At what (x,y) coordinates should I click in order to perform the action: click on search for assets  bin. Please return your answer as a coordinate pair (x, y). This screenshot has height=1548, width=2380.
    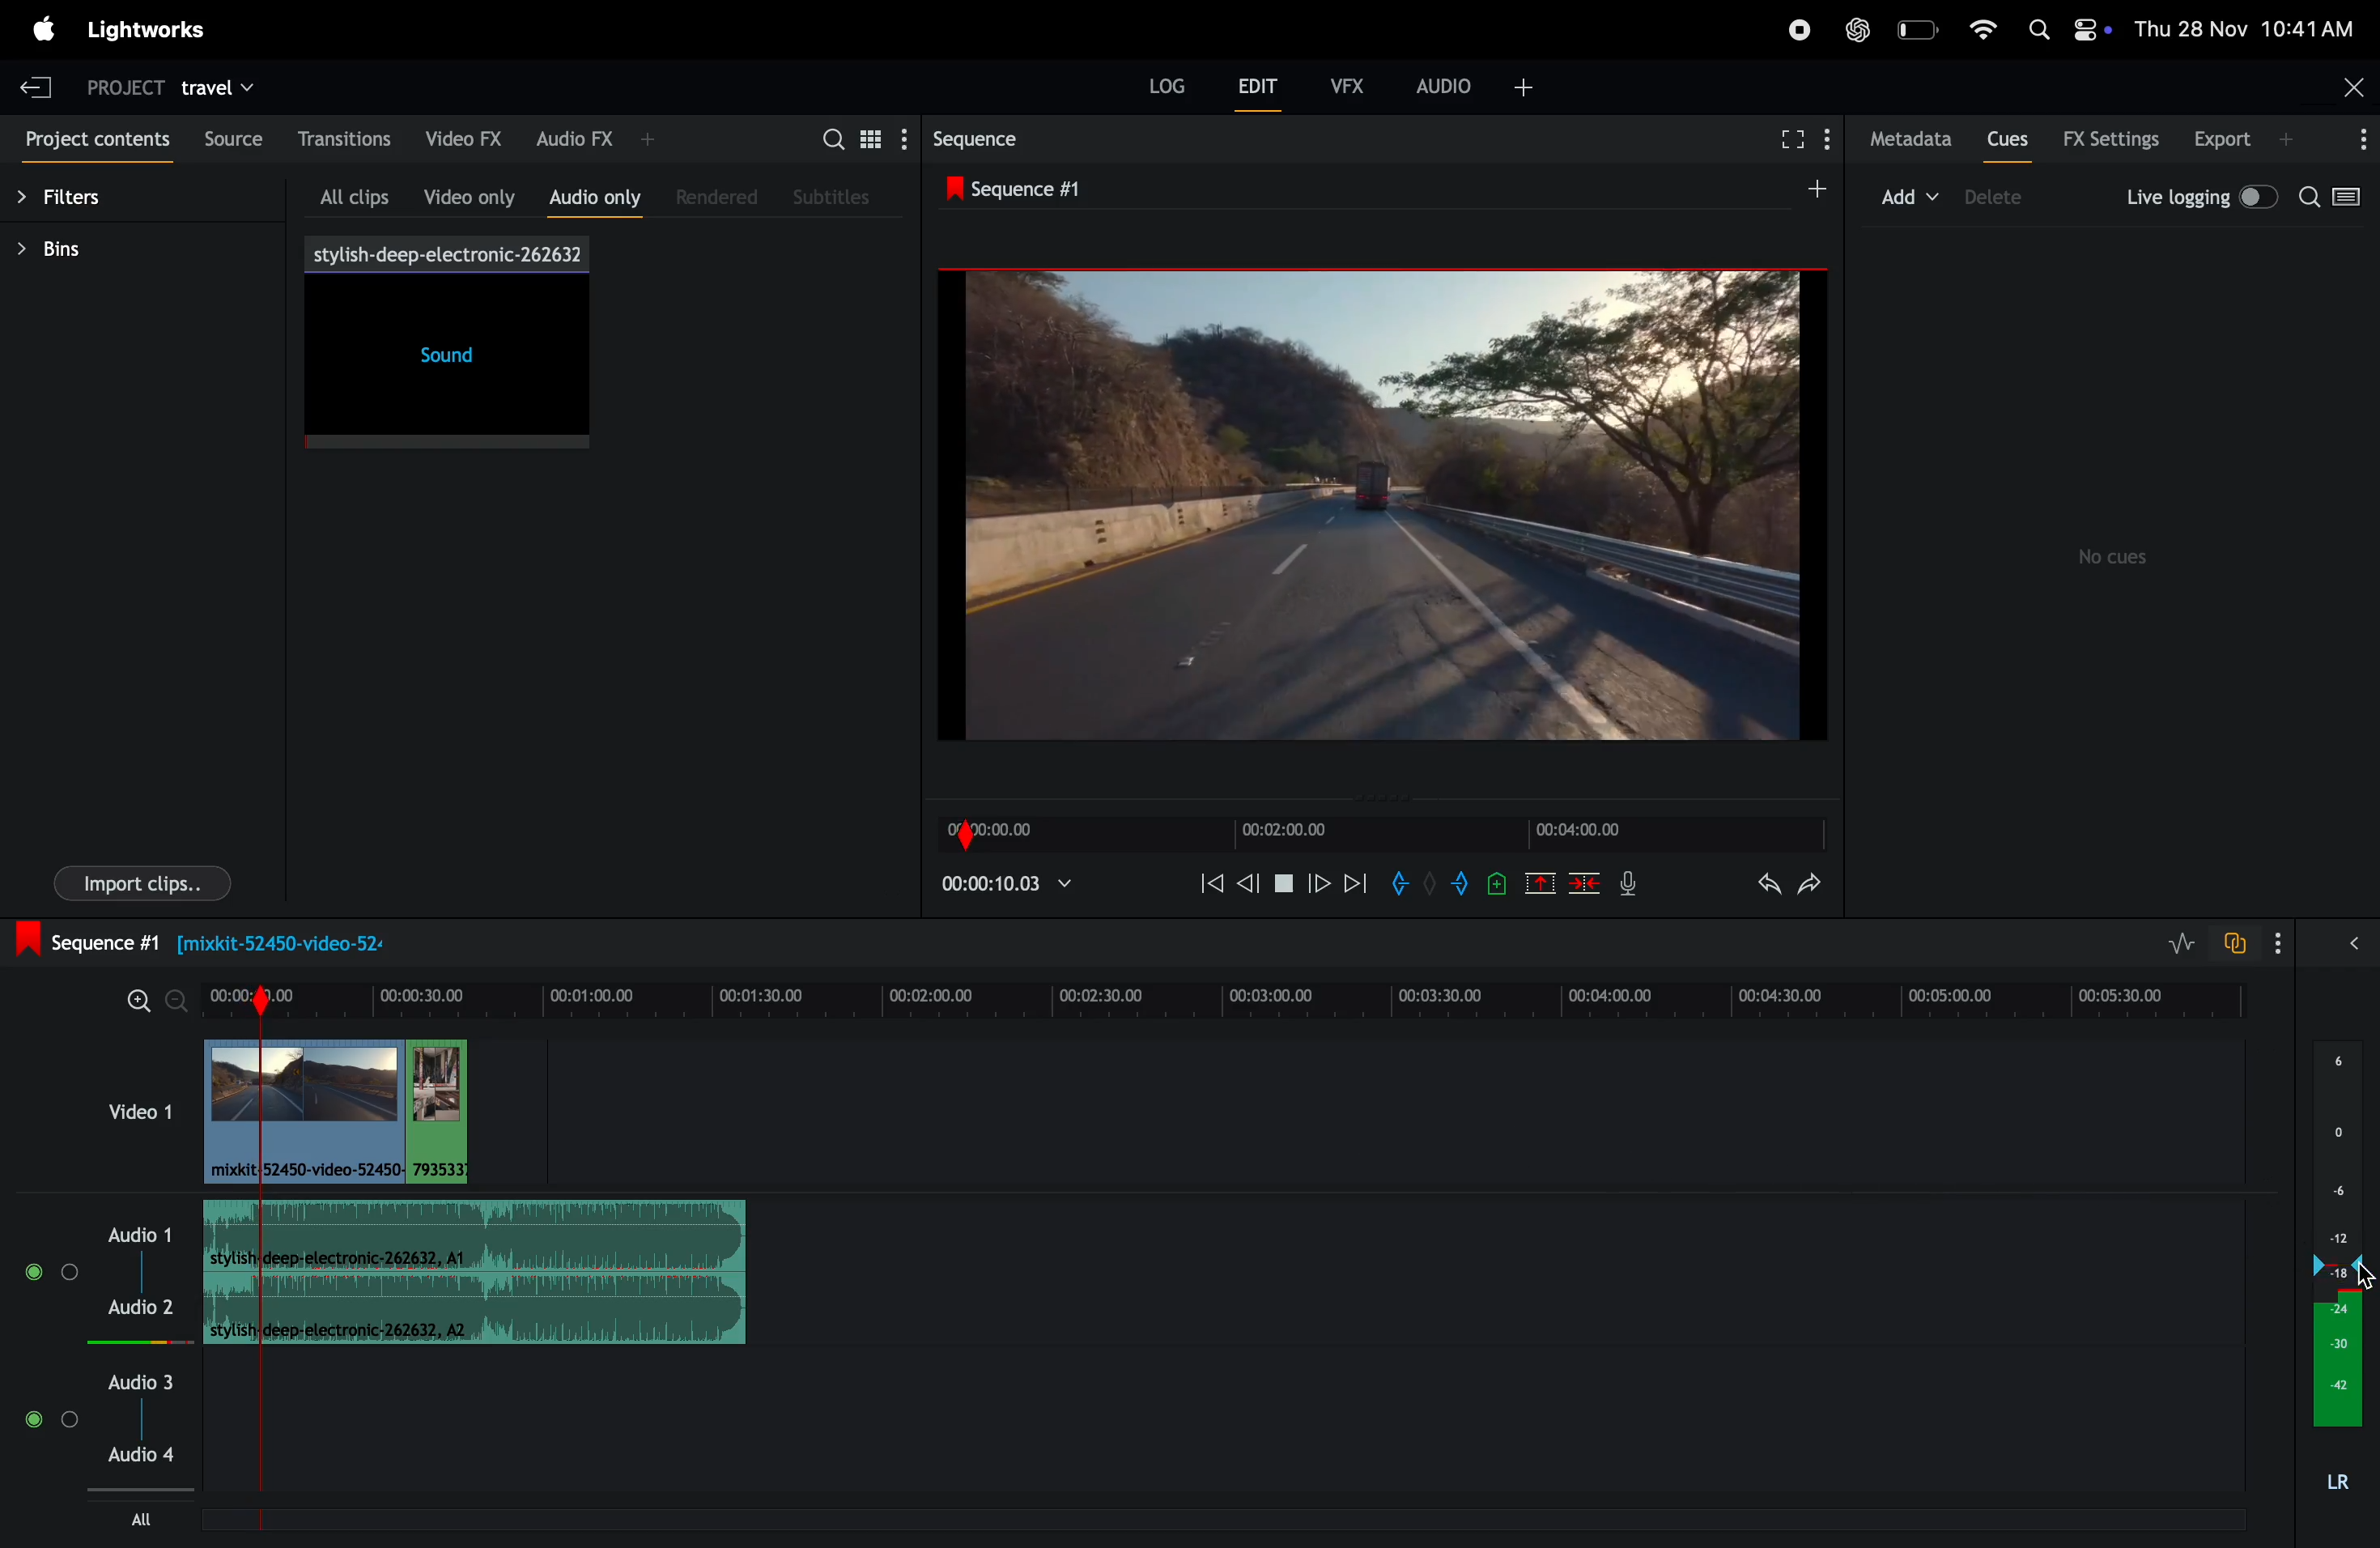
    Looking at the image, I should click on (859, 139).